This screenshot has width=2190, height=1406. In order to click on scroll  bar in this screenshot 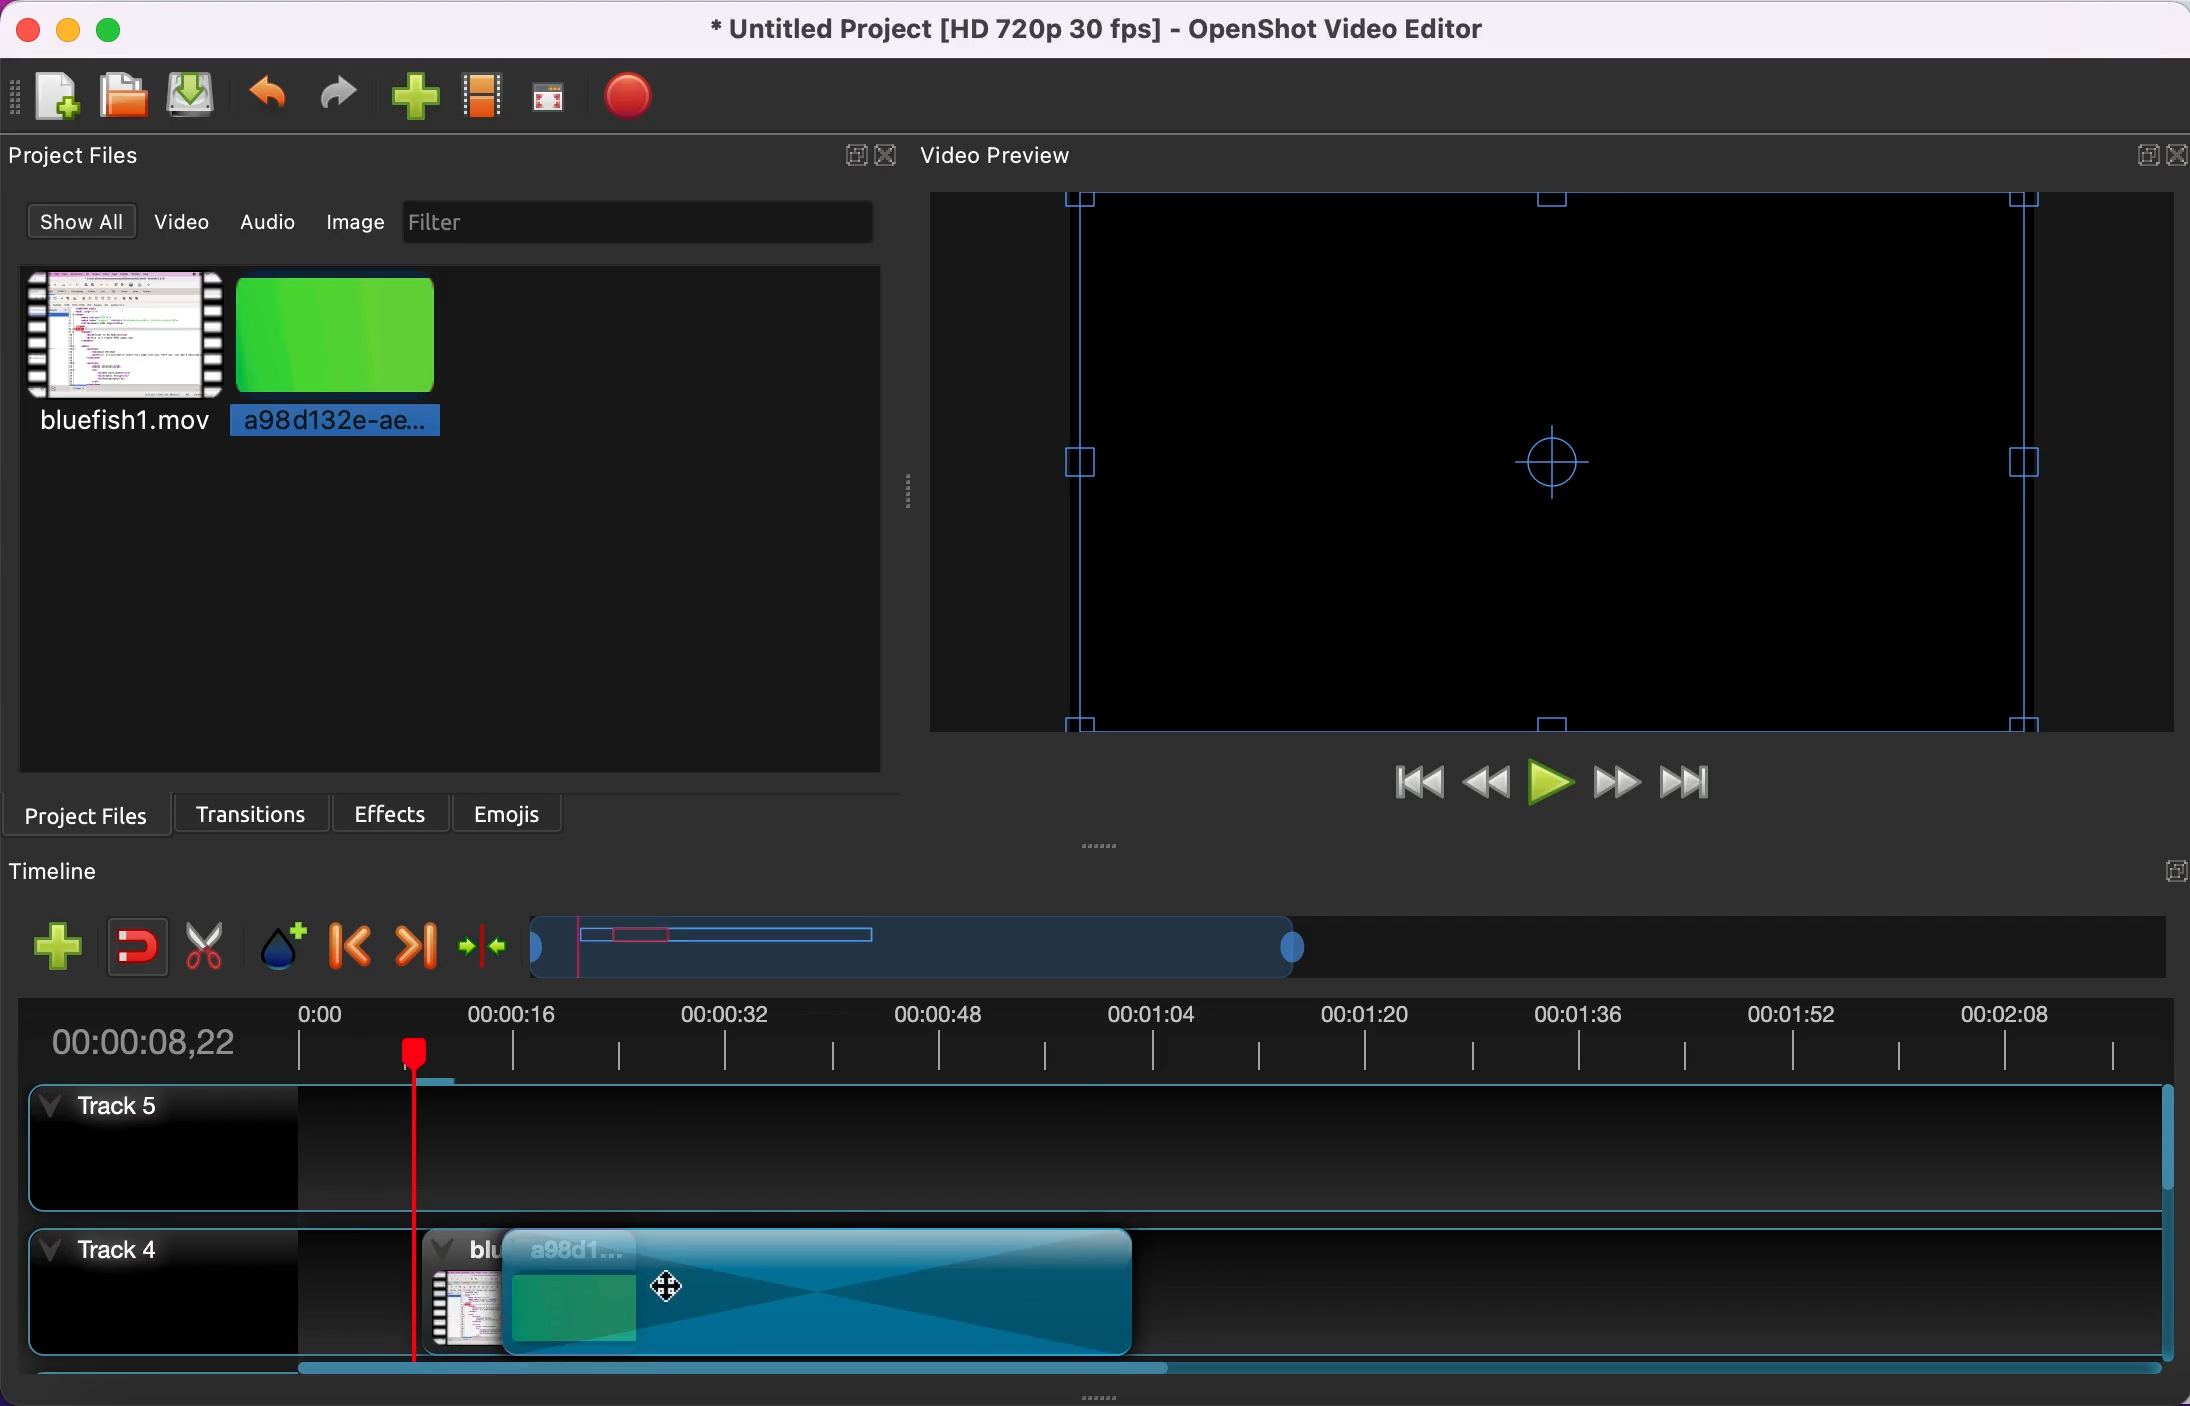, I will do `click(777, 1376)`.